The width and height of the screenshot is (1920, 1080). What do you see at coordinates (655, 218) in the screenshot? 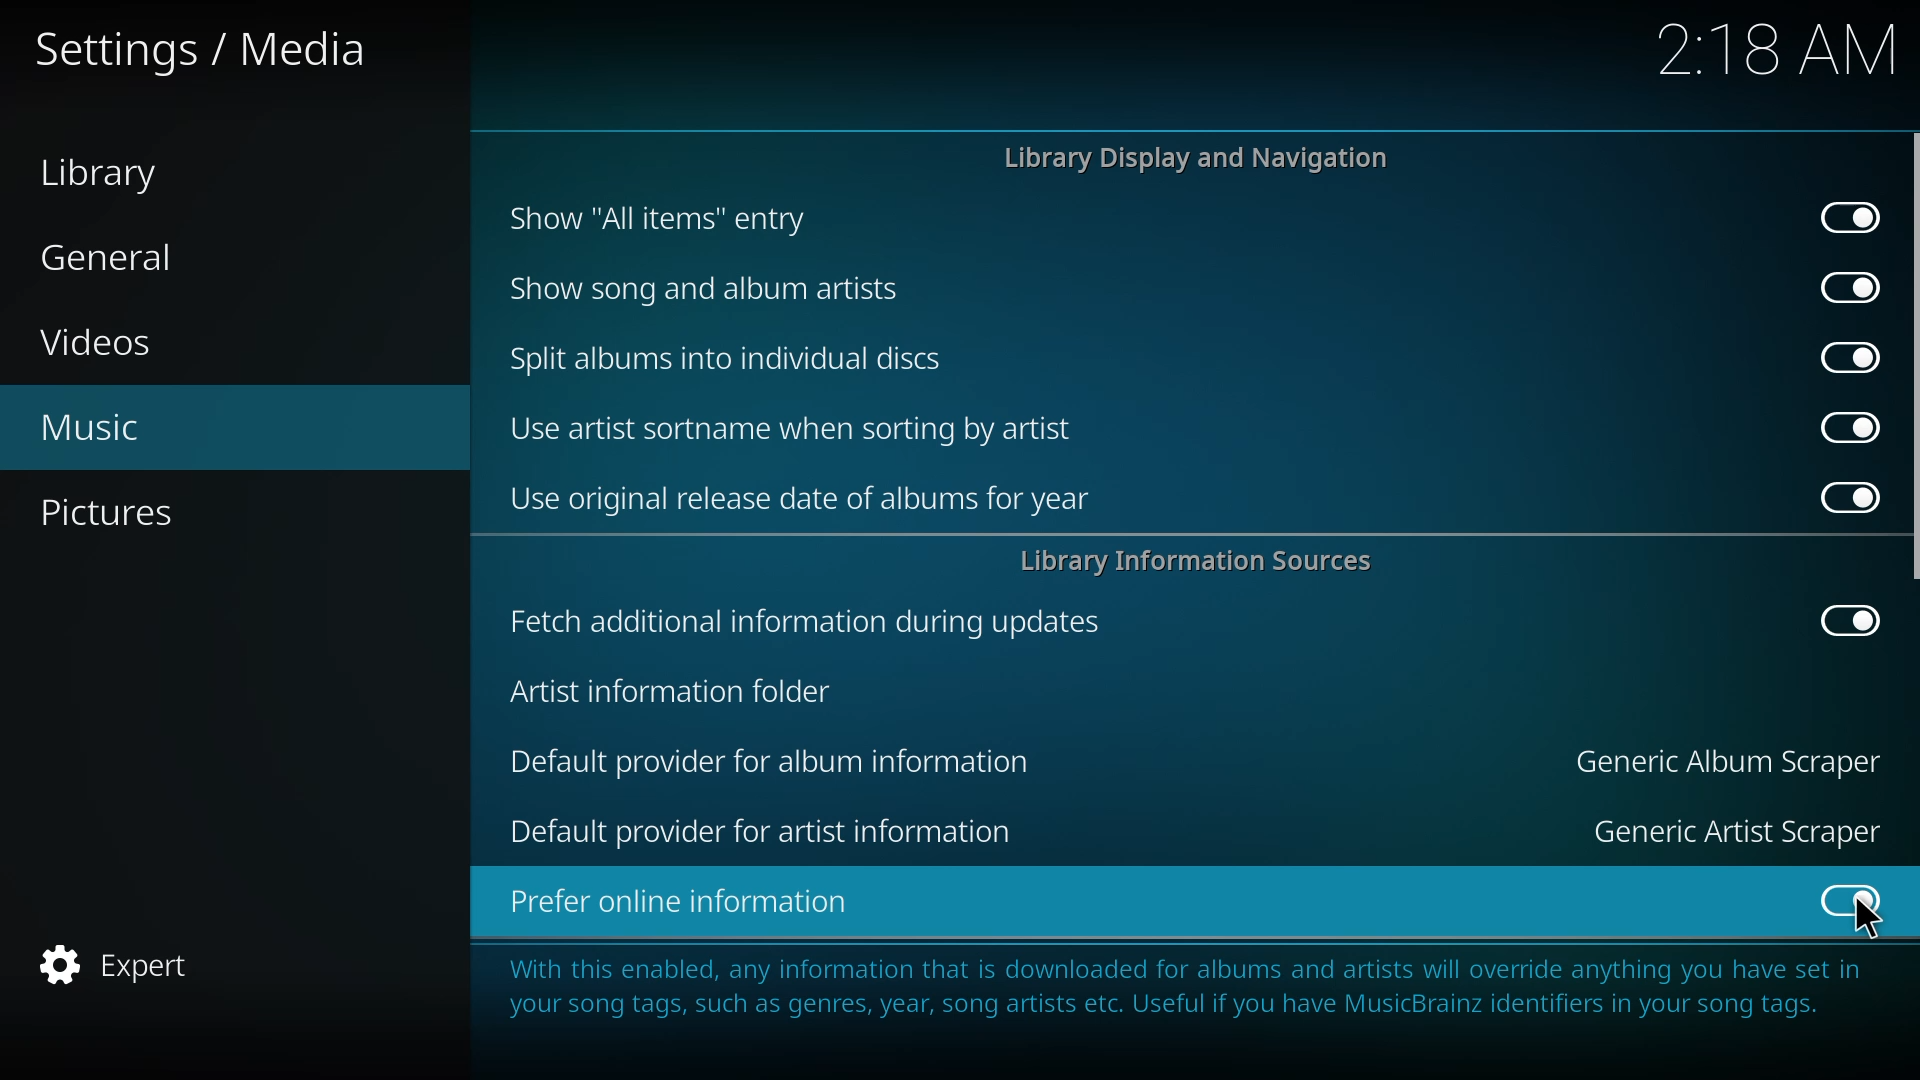
I see `show all items entry` at bounding box center [655, 218].